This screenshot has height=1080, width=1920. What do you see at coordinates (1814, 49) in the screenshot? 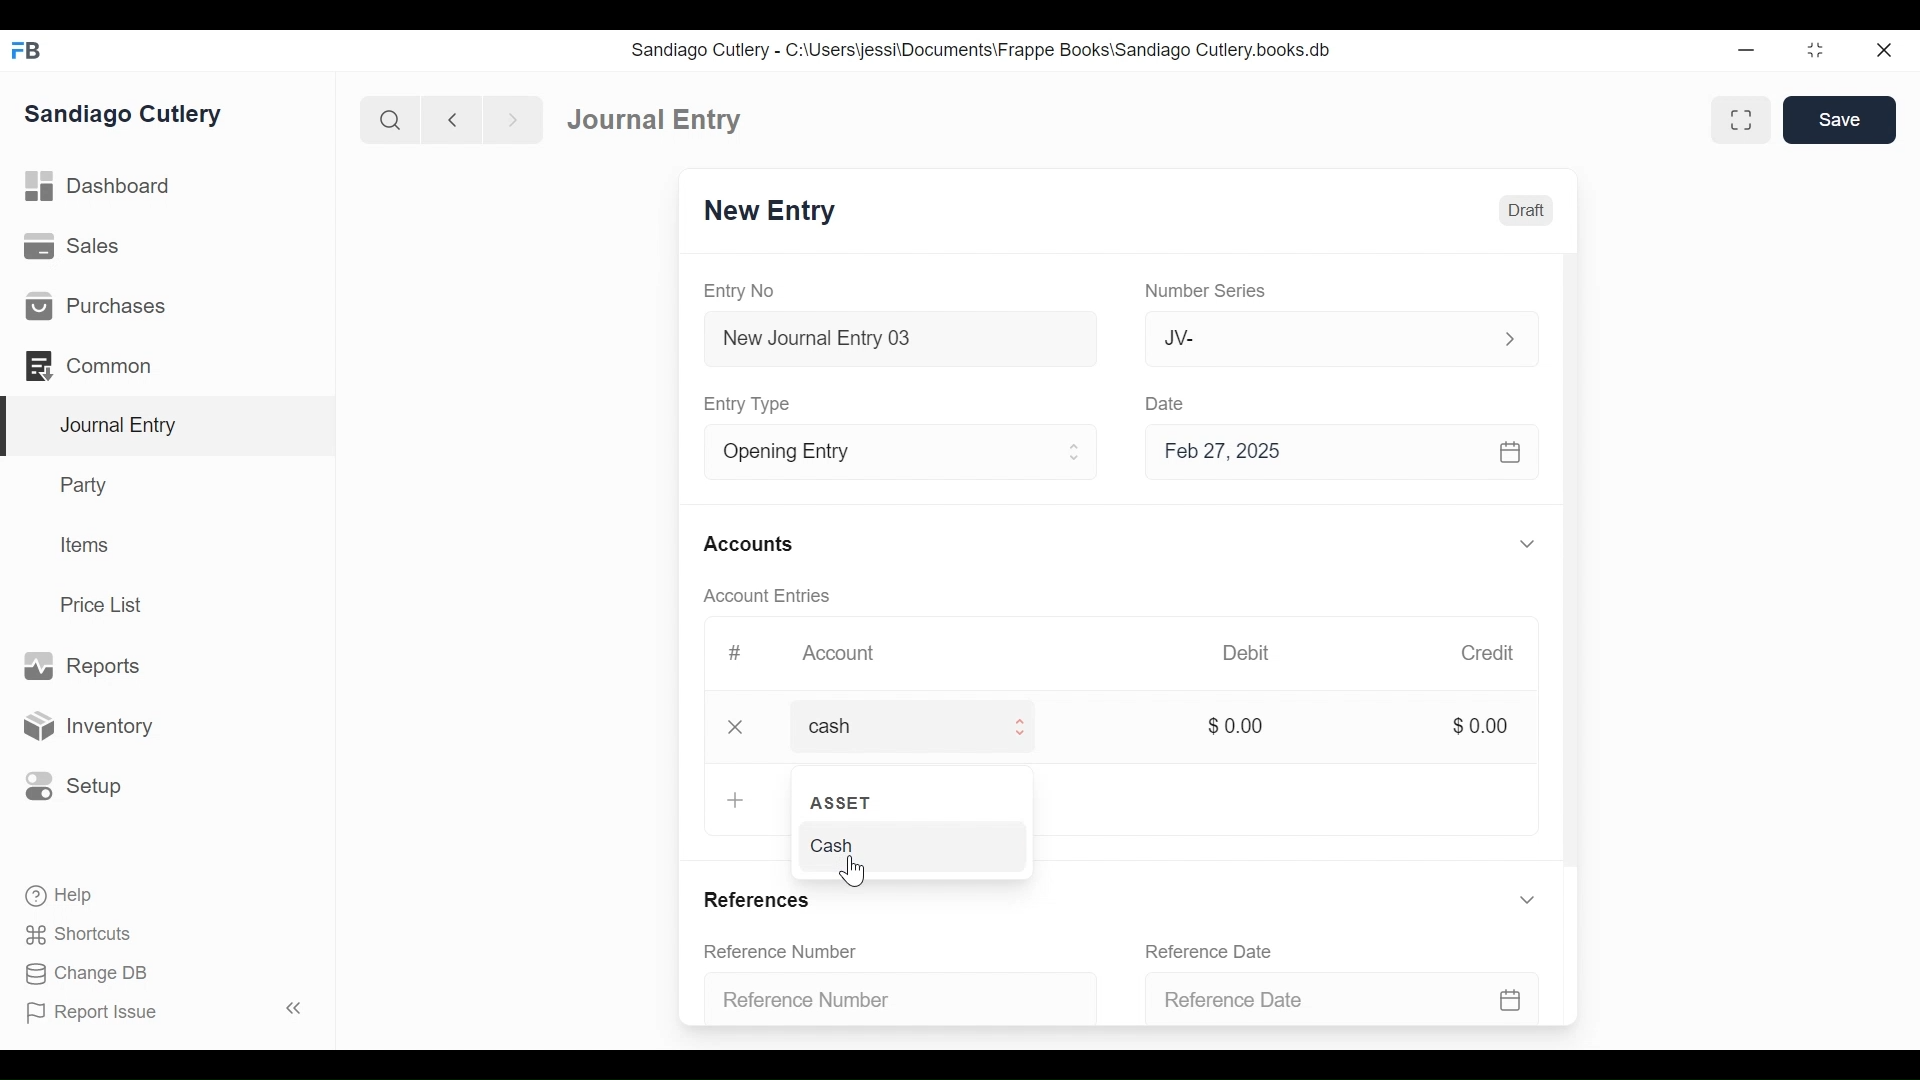
I see `Restore` at bounding box center [1814, 49].